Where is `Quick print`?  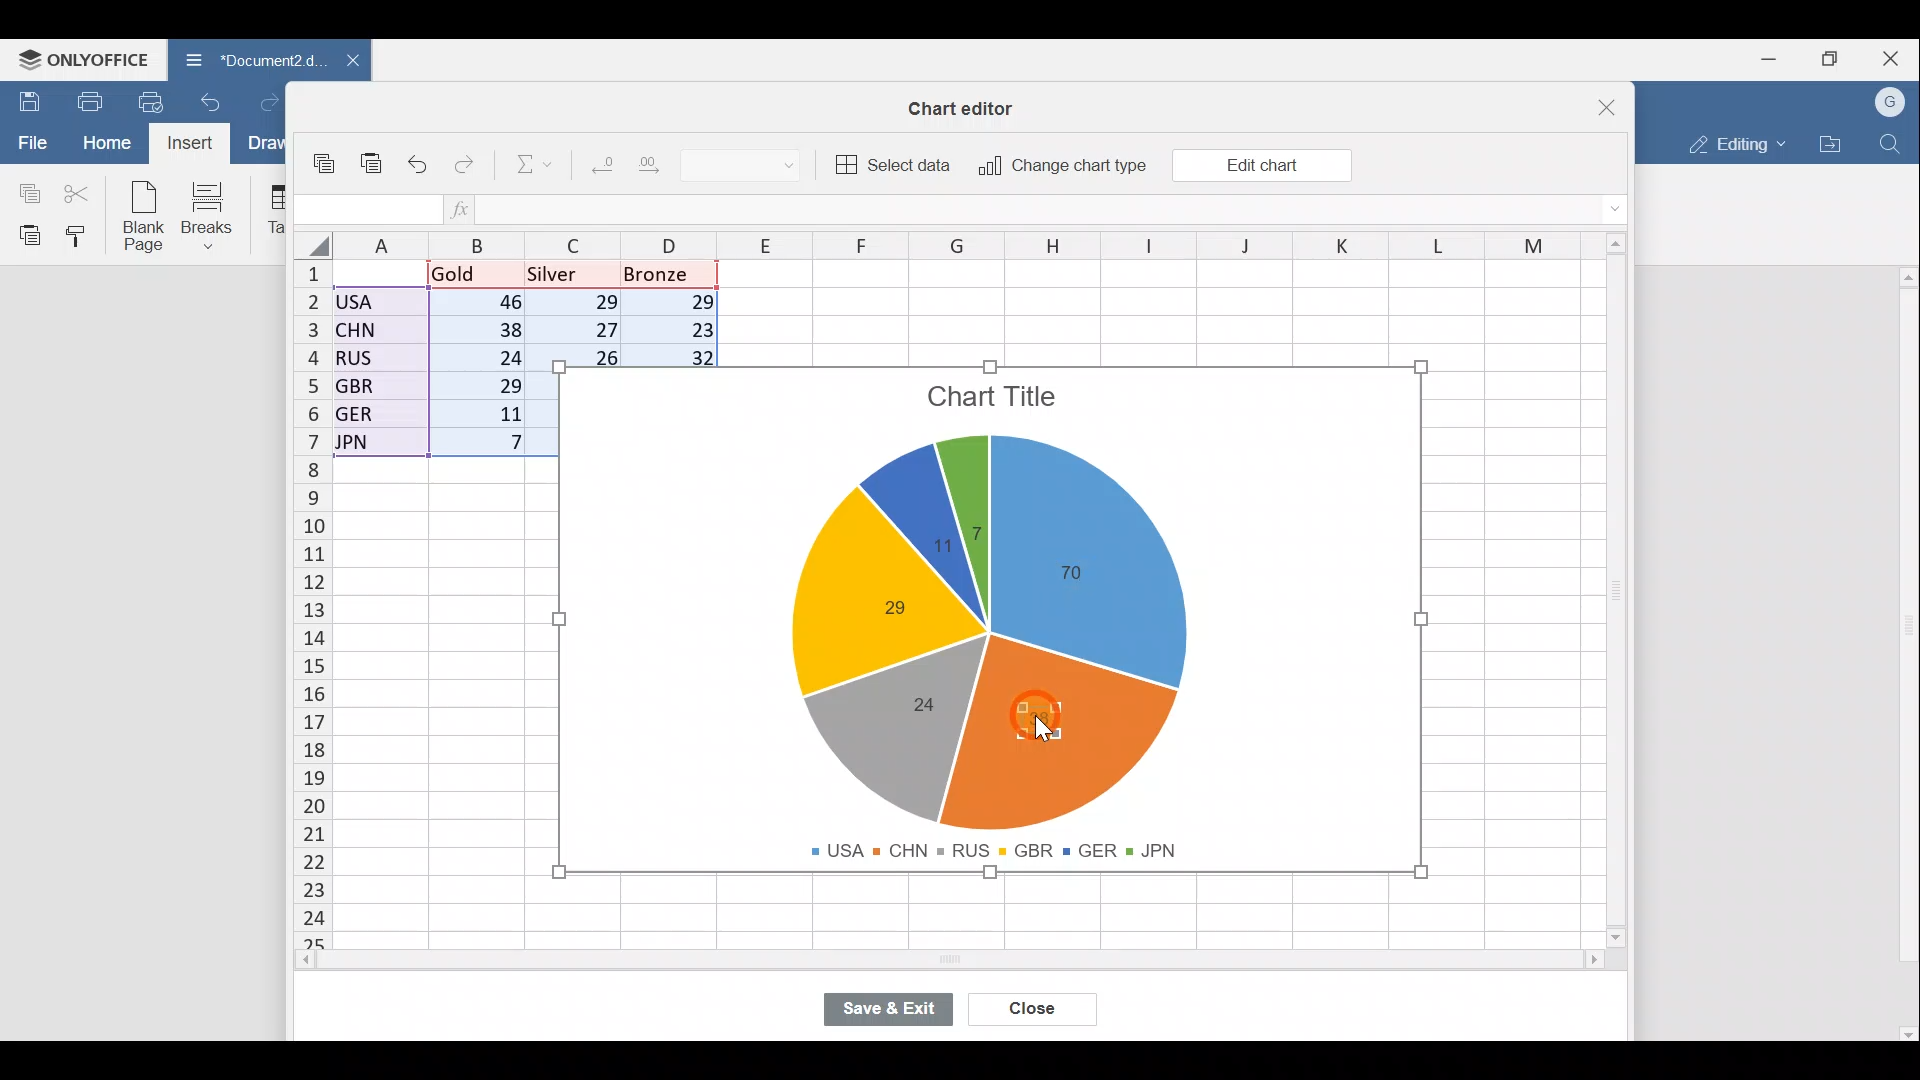
Quick print is located at coordinates (157, 98).